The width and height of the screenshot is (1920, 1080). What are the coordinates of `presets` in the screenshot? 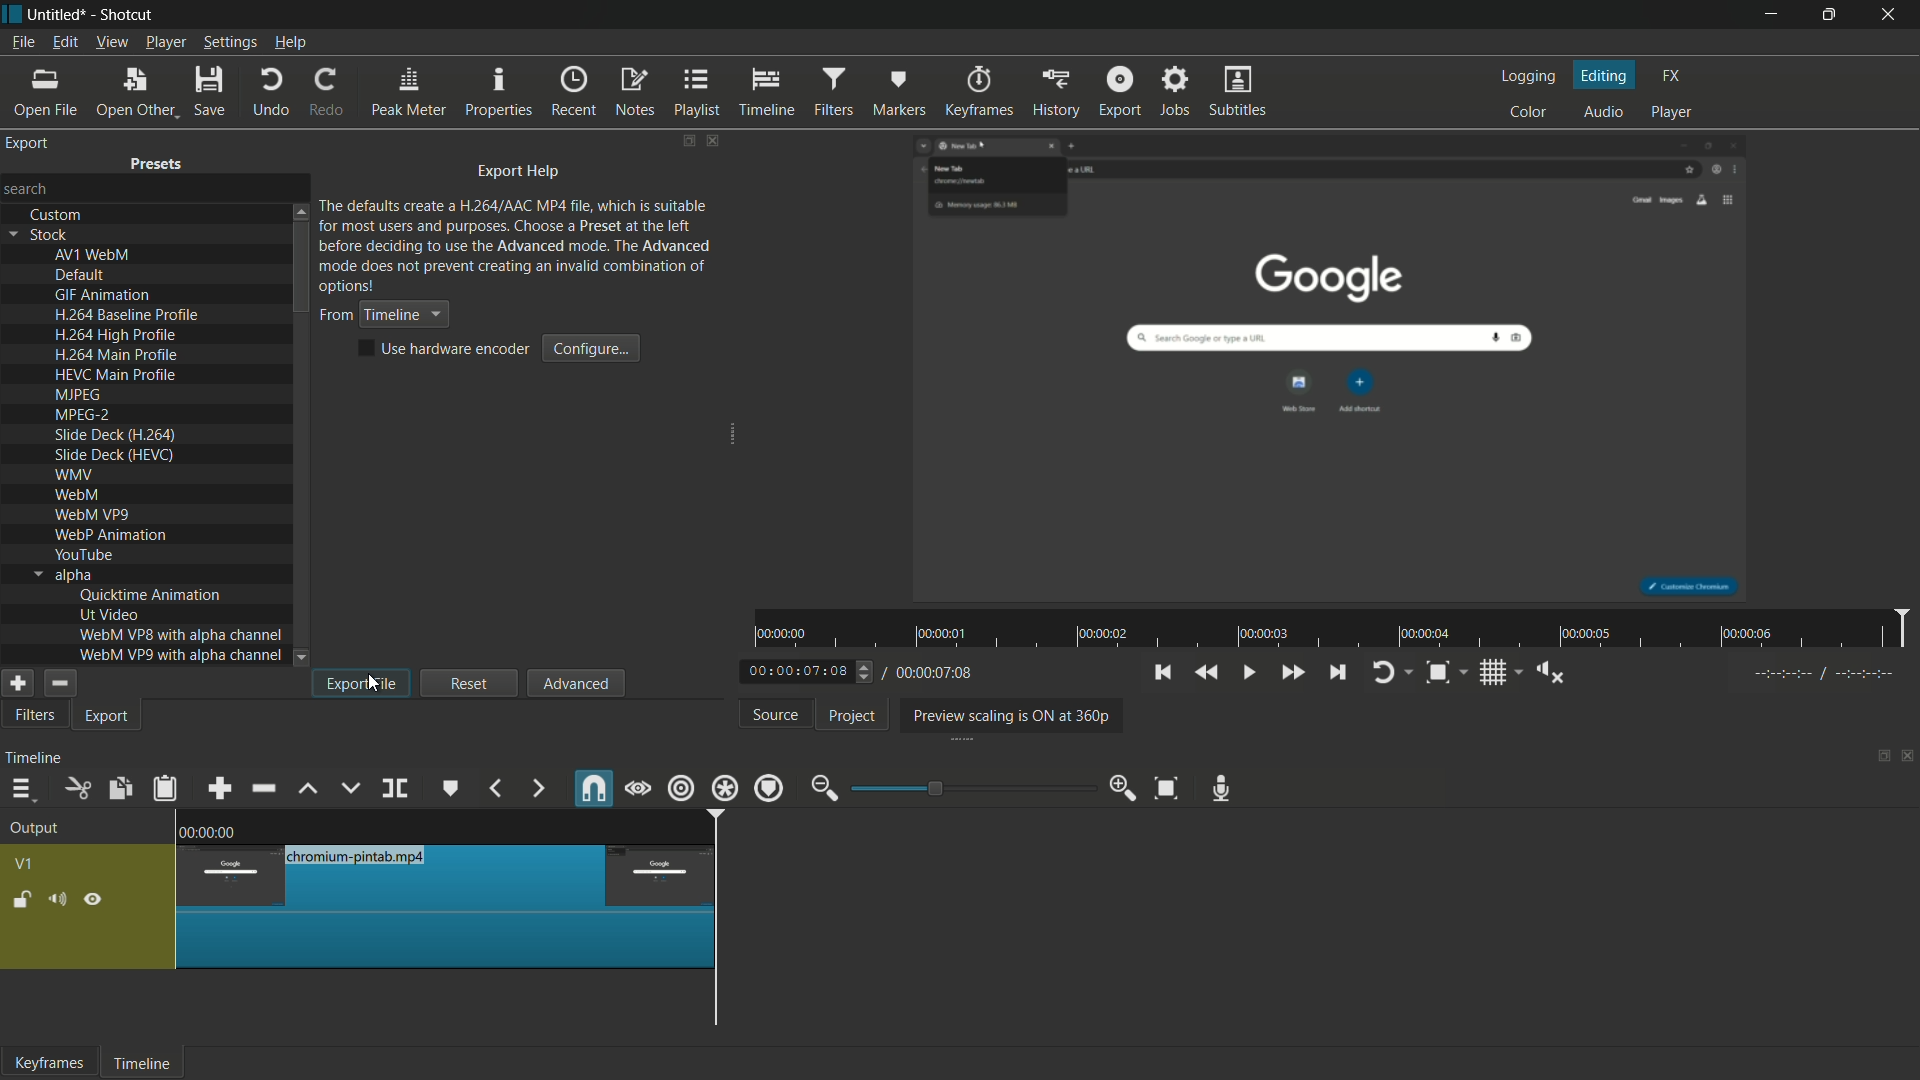 It's located at (157, 165).